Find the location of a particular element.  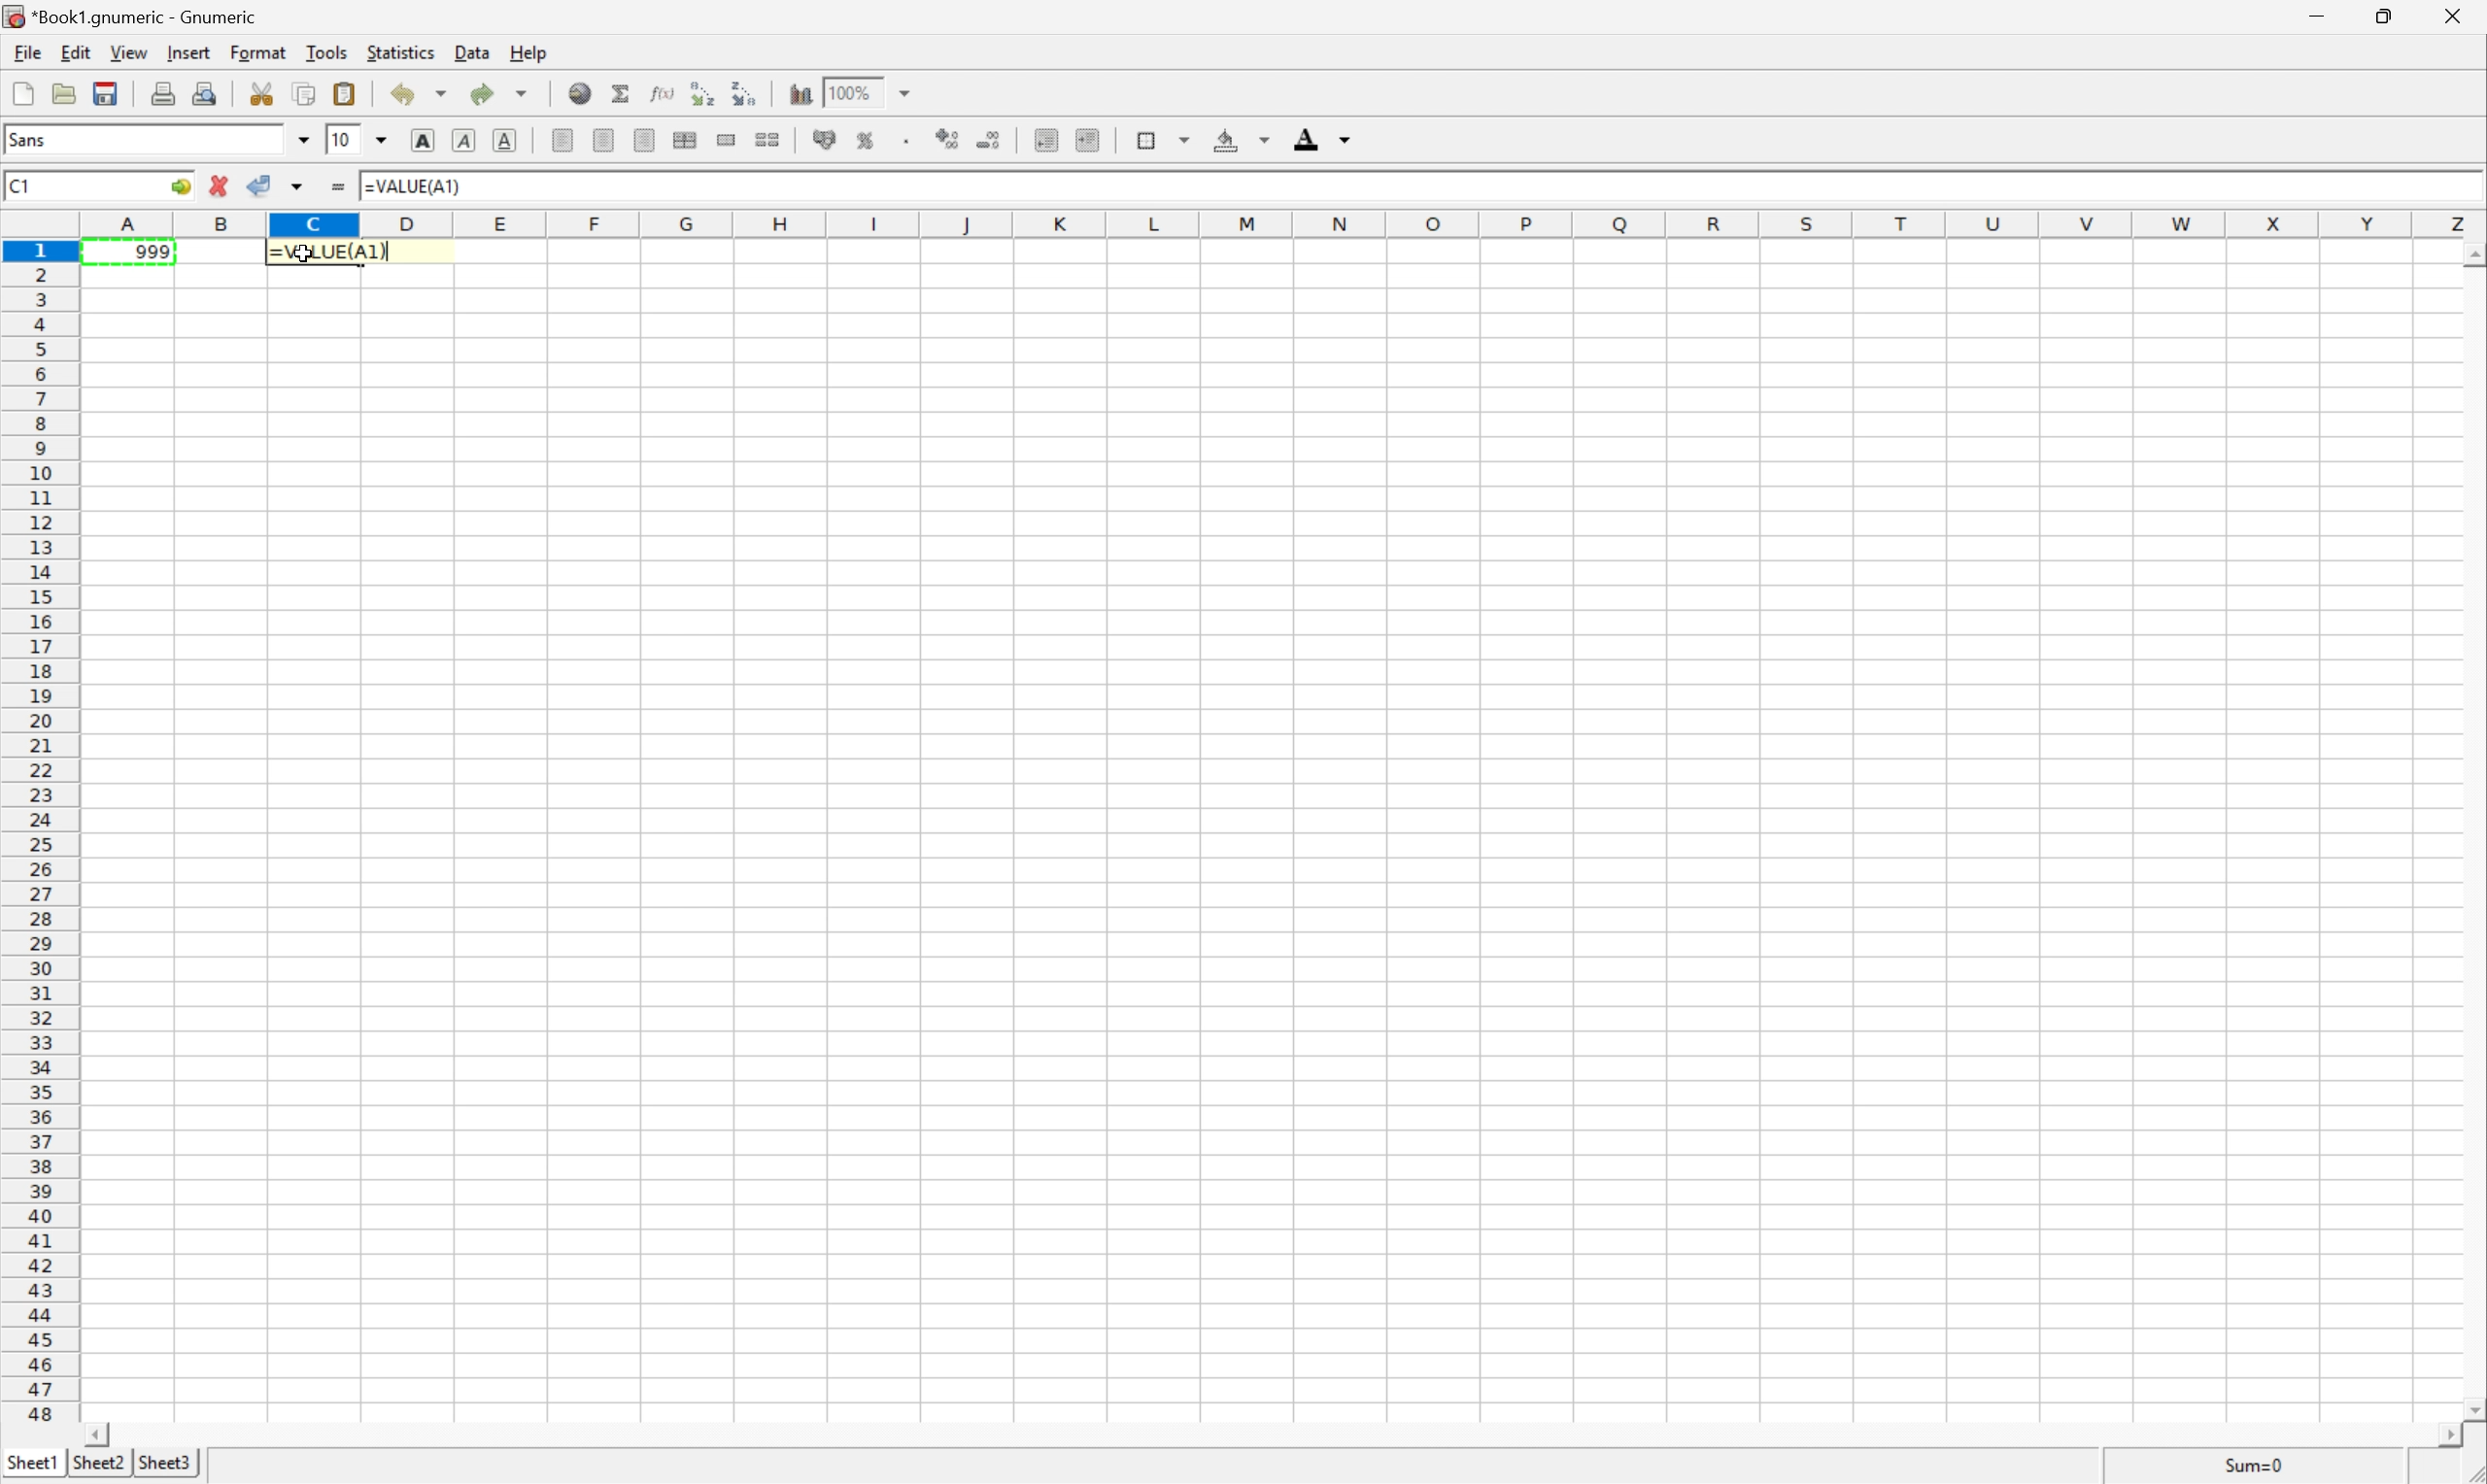

merge a range of cells is located at coordinates (726, 142).